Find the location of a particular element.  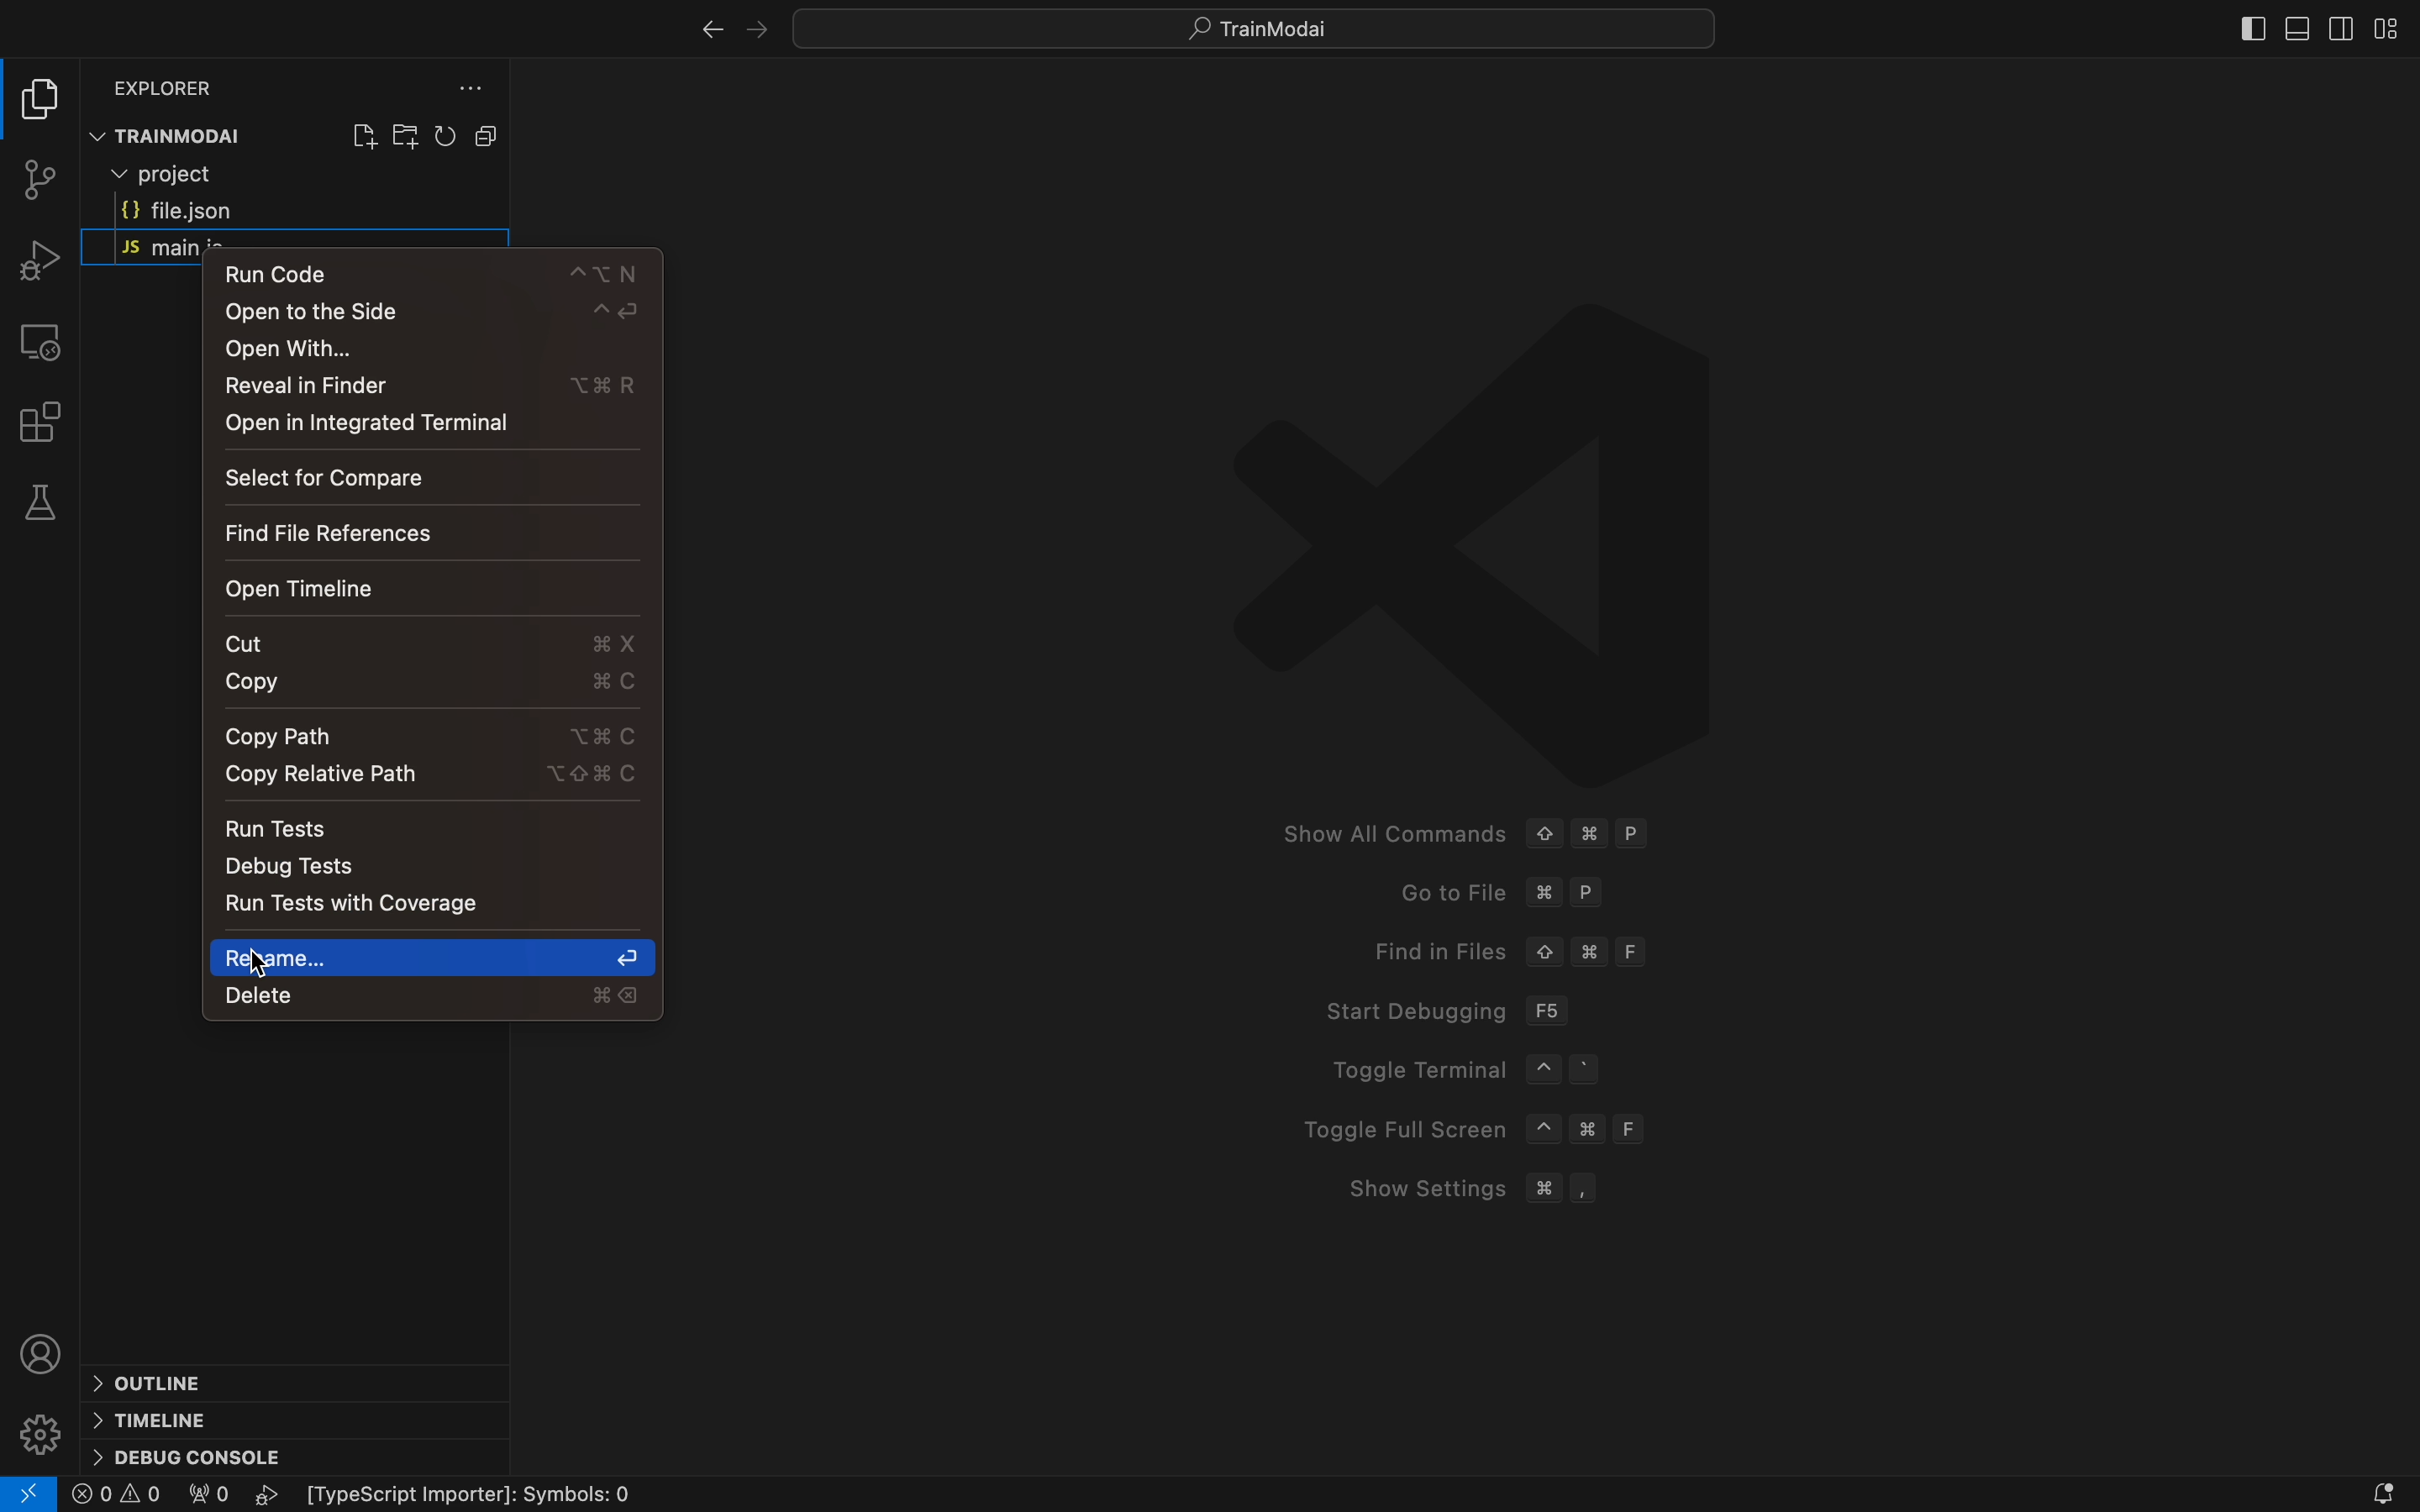

copy is located at coordinates (438, 683).